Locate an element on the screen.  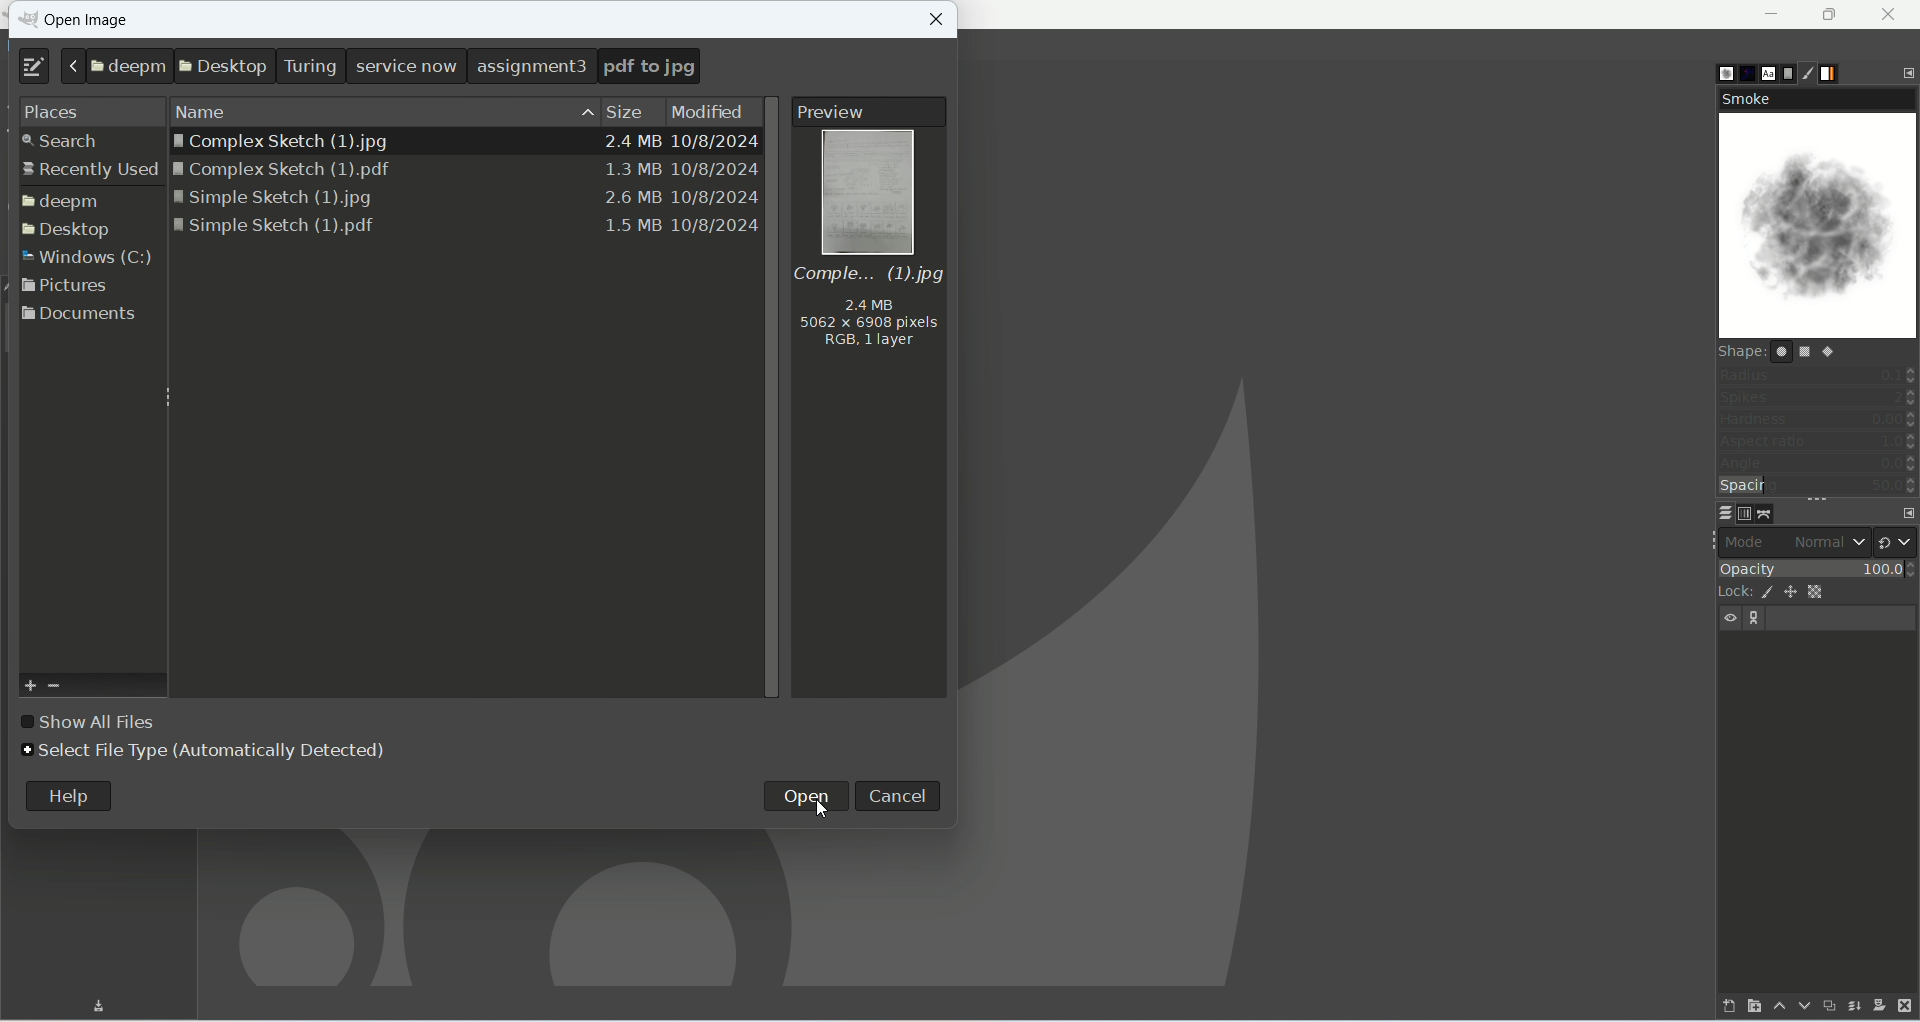
configure this tab is located at coordinates (1907, 512).